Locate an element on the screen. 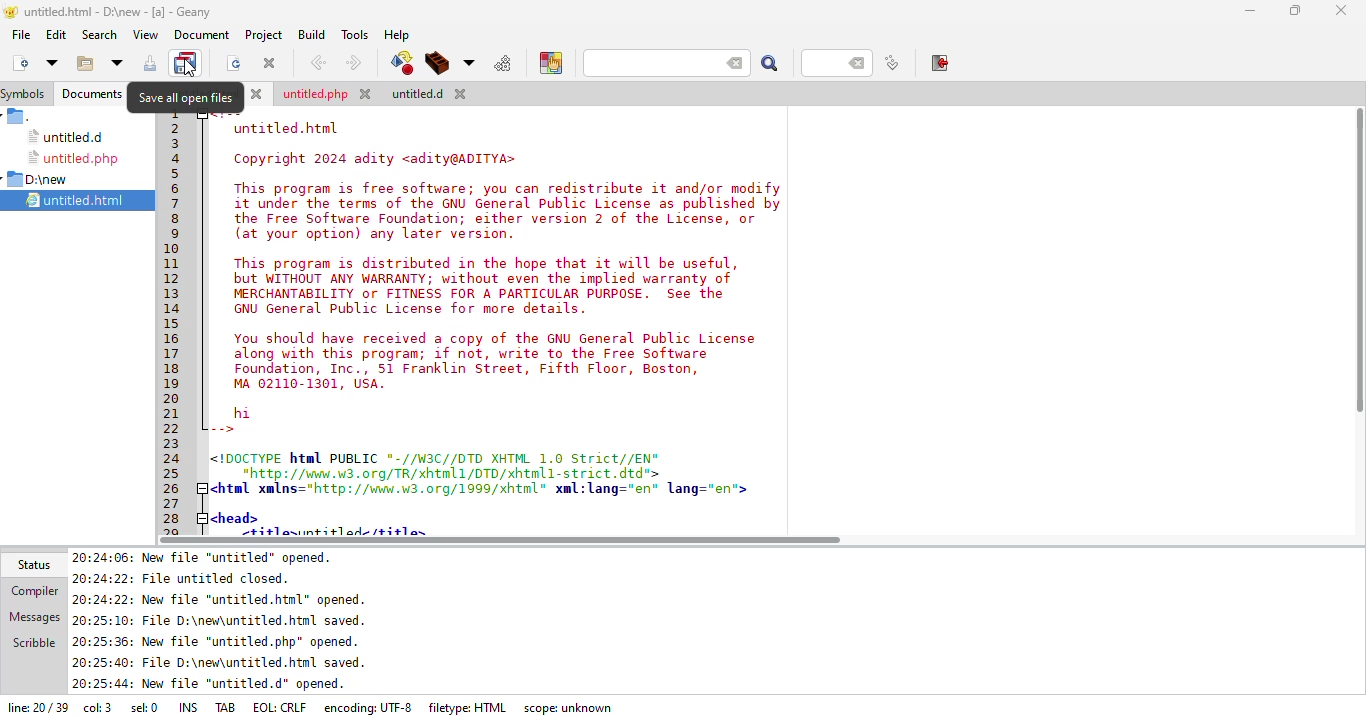 Image resolution: width=1366 pixels, height=718 pixels. compiler is located at coordinates (38, 591).